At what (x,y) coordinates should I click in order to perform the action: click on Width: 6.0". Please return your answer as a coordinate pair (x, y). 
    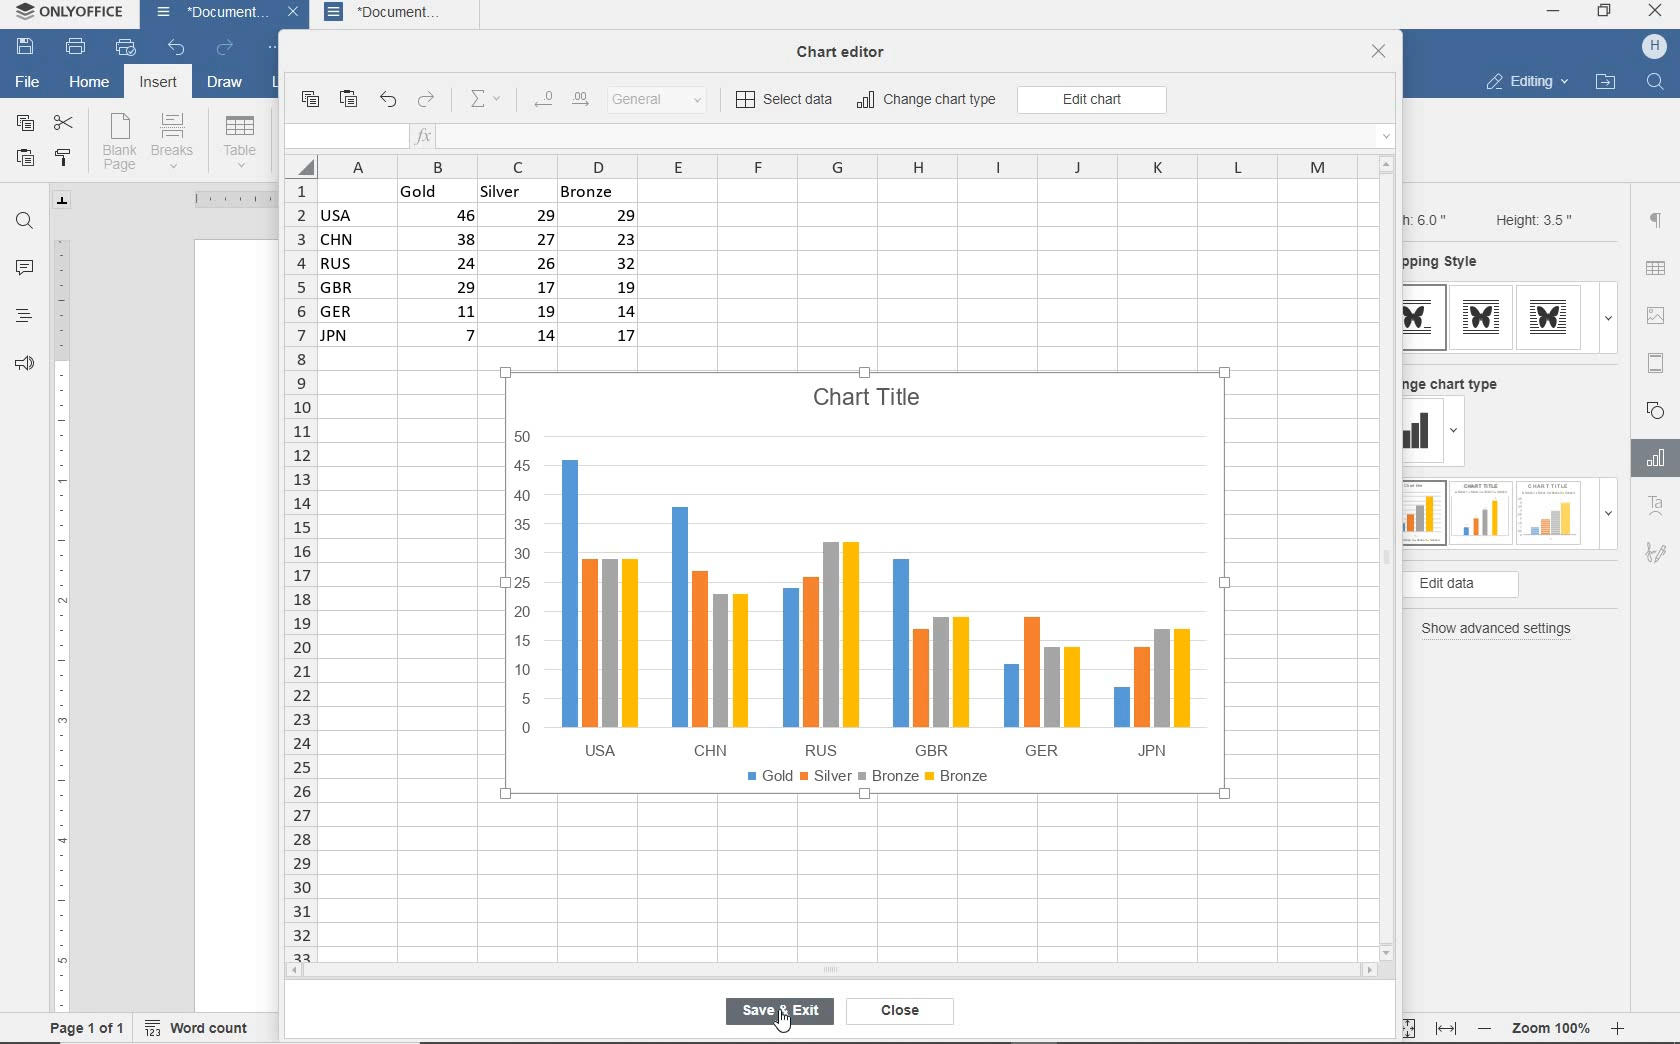
    Looking at the image, I should click on (1429, 218).